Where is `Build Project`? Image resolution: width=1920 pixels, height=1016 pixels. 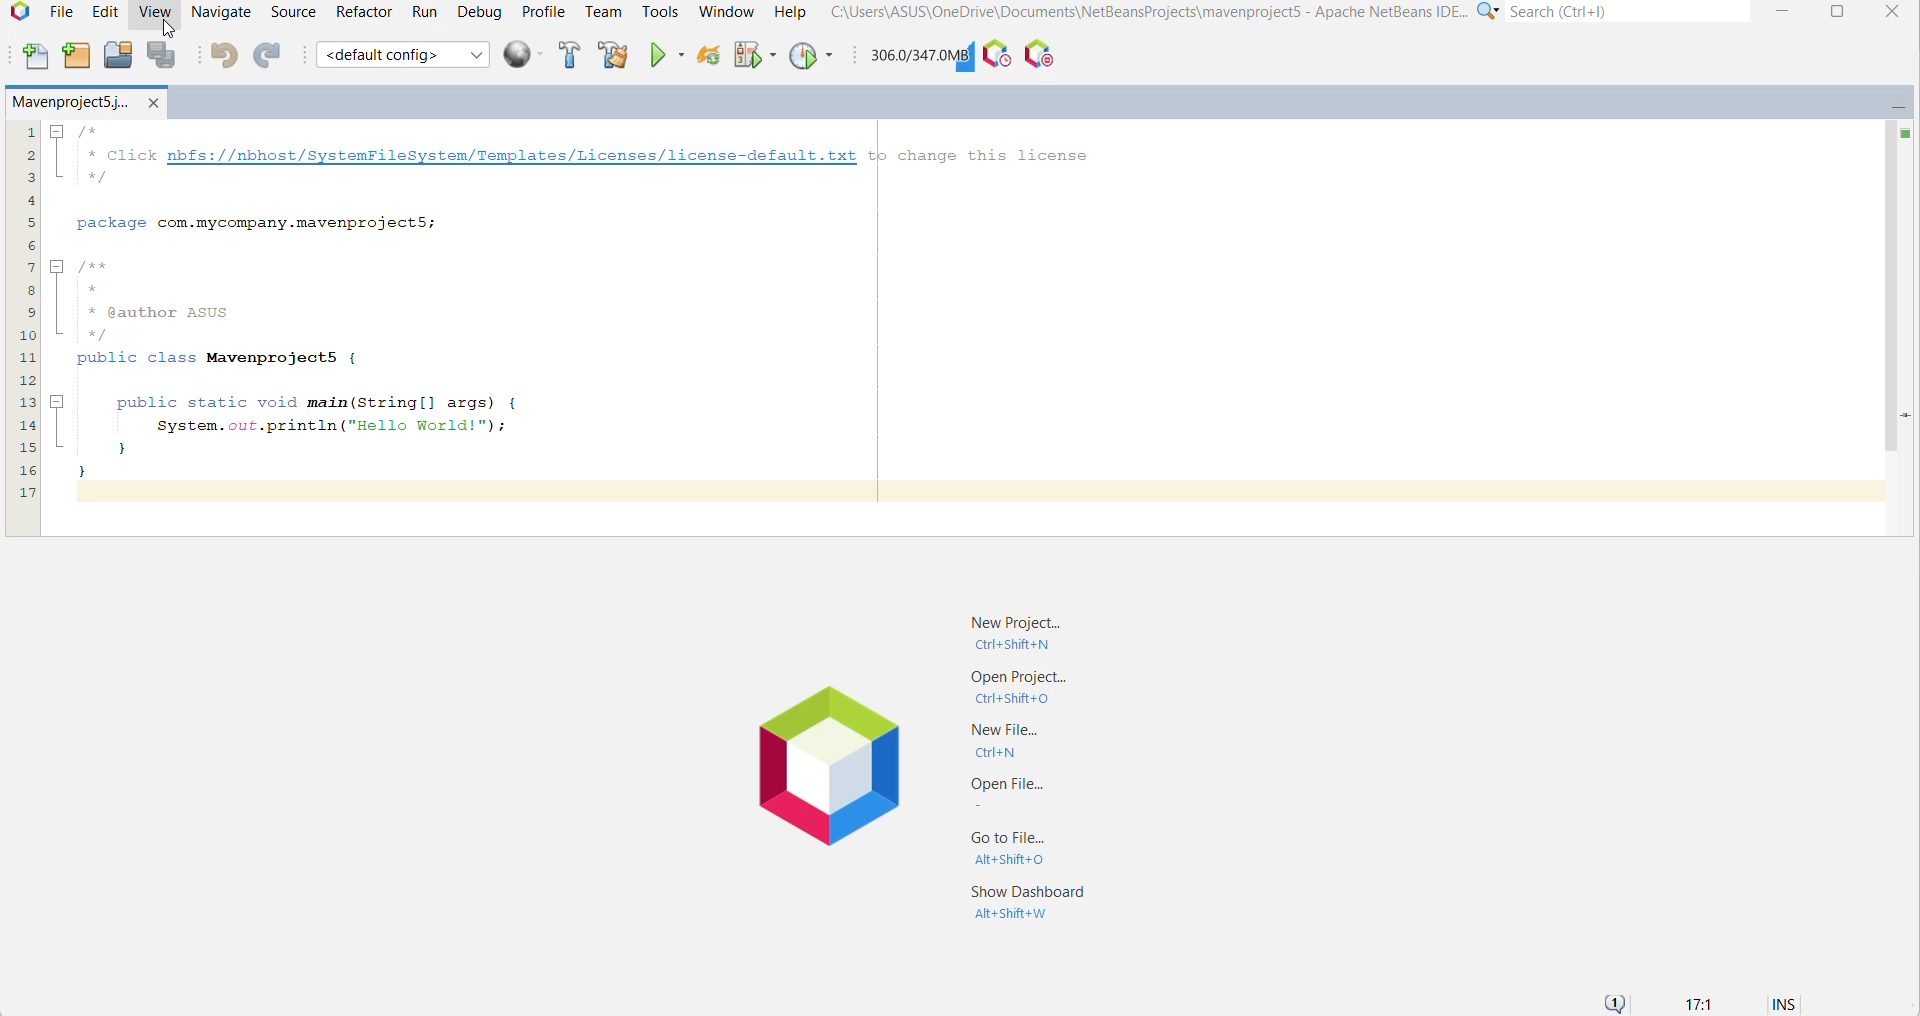
Build Project is located at coordinates (570, 56).